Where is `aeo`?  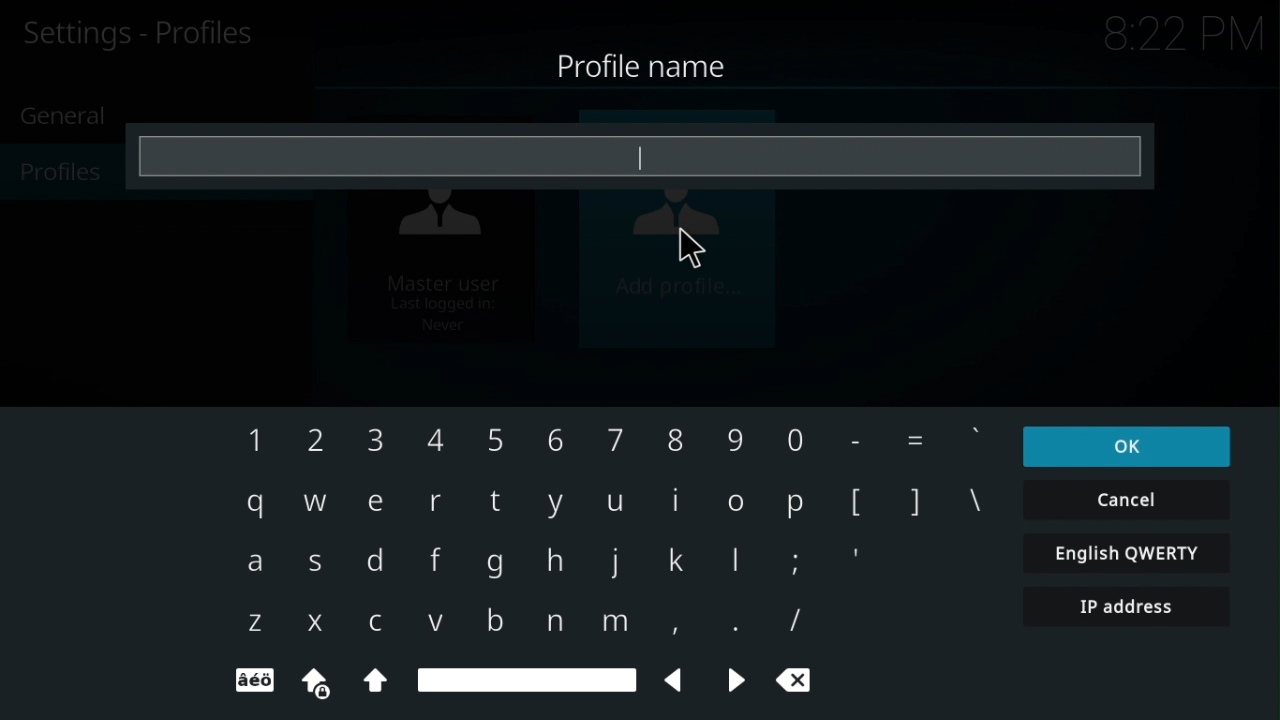
aeo is located at coordinates (251, 682).